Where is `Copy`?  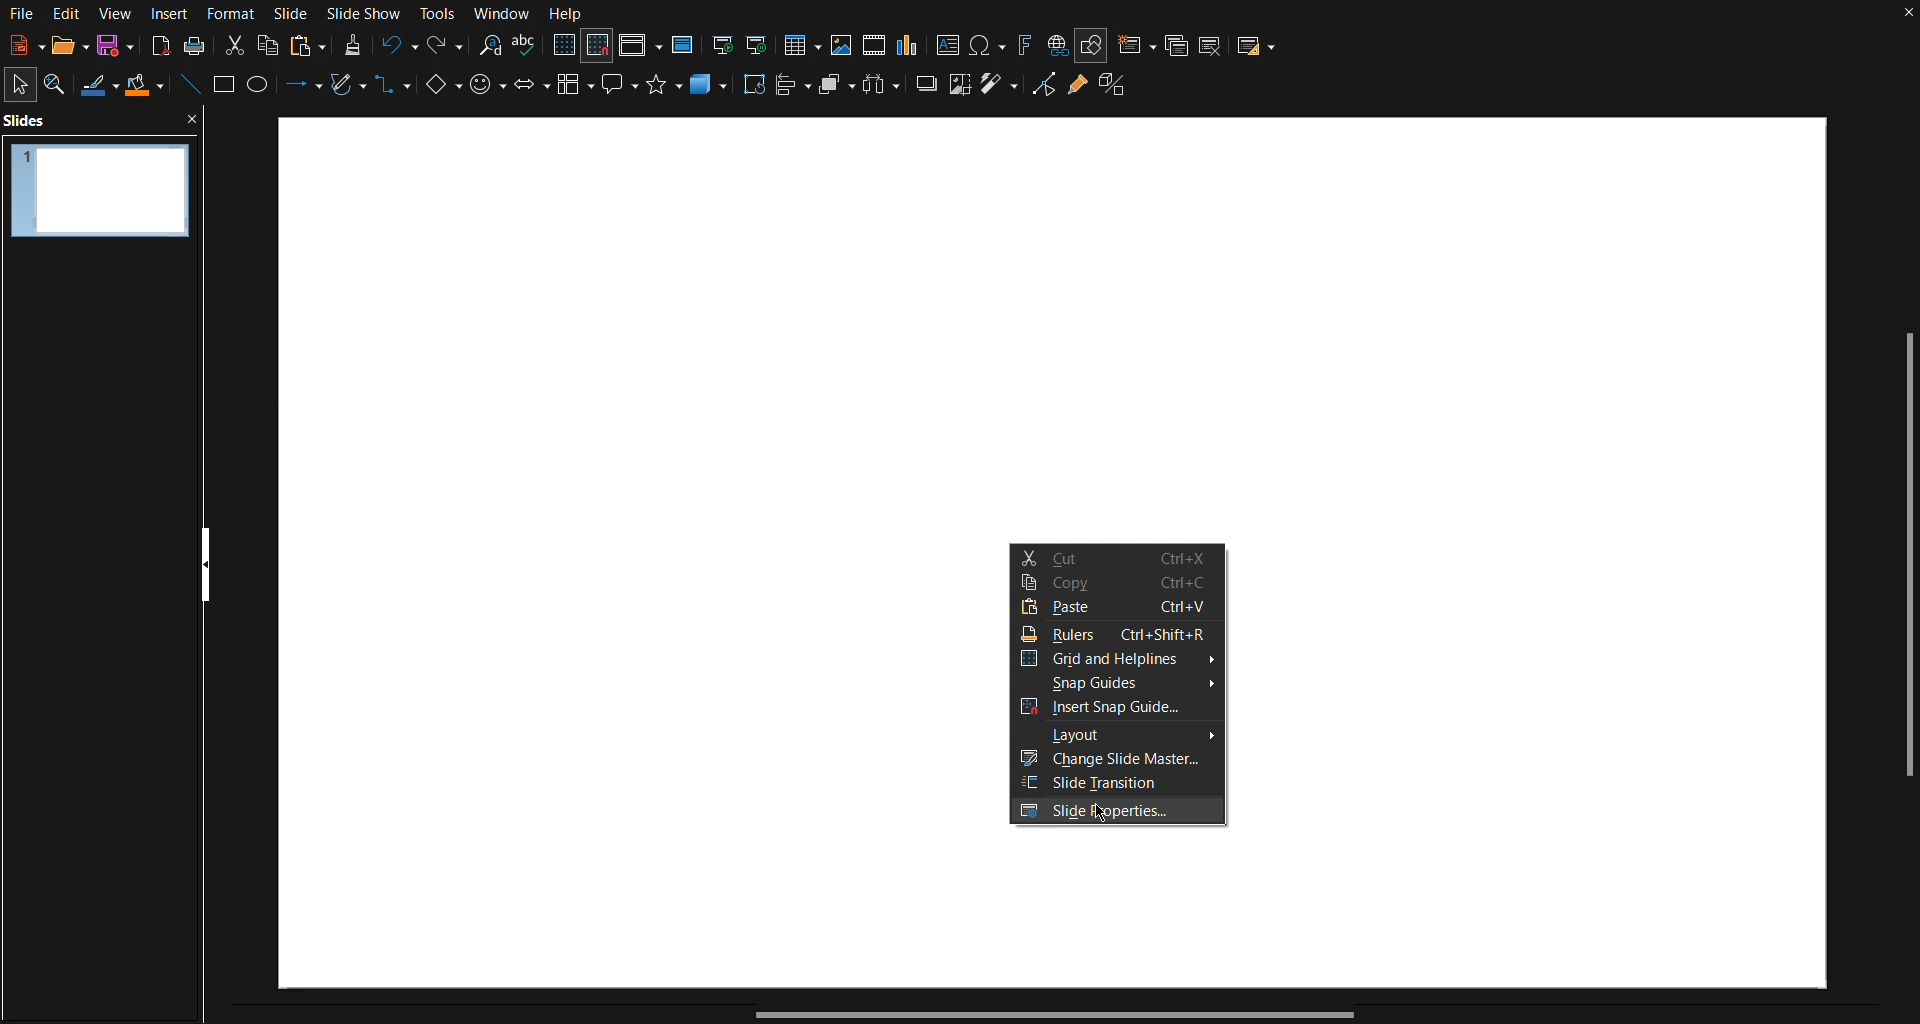 Copy is located at coordinates (269, 44).